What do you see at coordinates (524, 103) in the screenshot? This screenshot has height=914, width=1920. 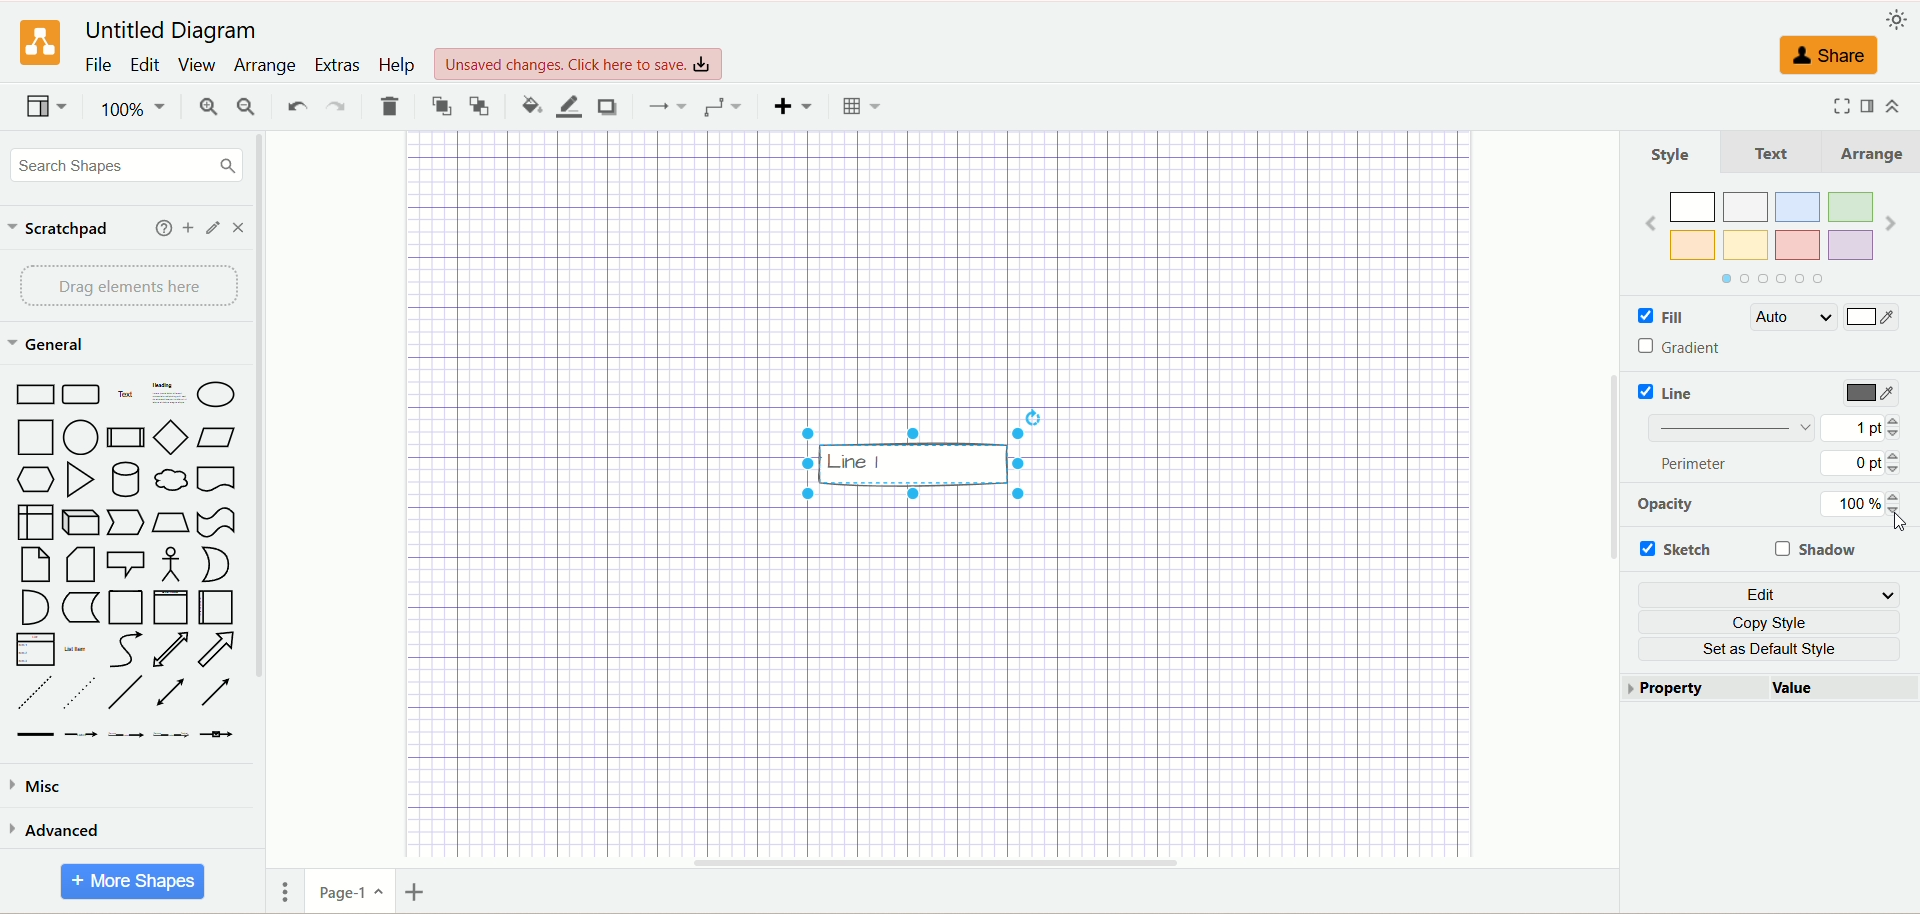 I see `fill color` at bounding box center [524, 103].